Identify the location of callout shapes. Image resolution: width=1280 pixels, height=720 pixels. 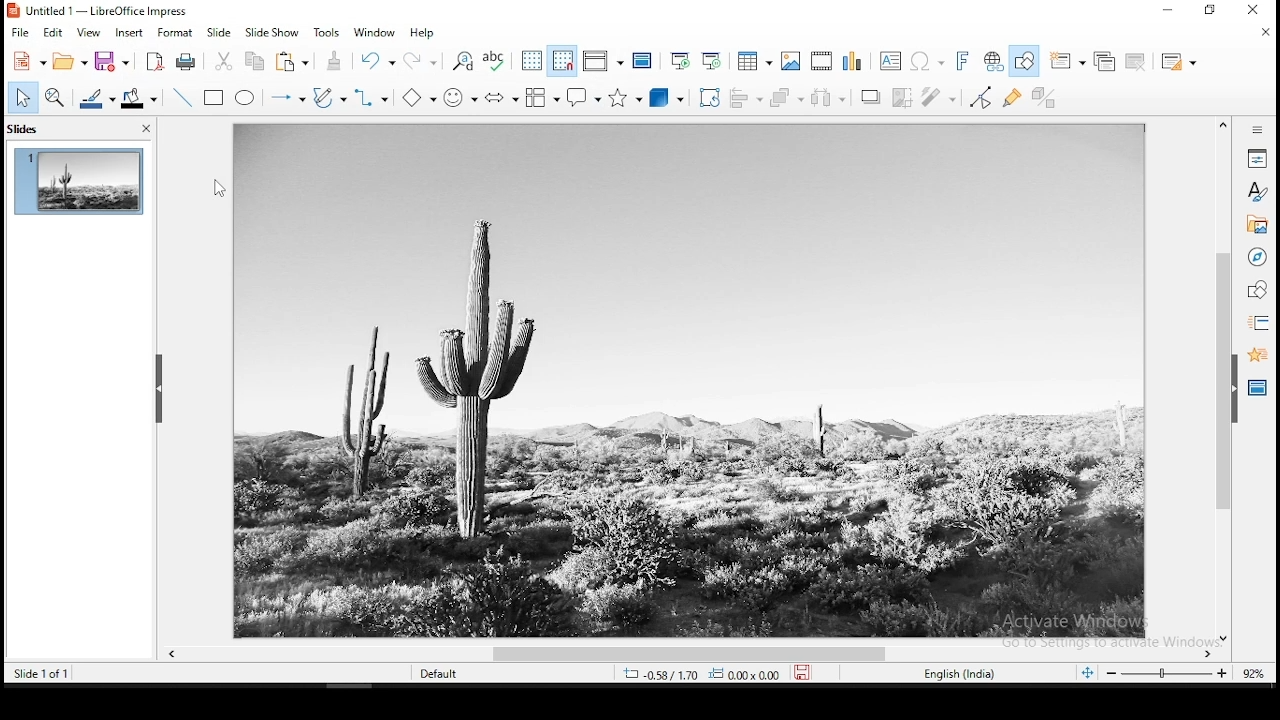
(583, 97).